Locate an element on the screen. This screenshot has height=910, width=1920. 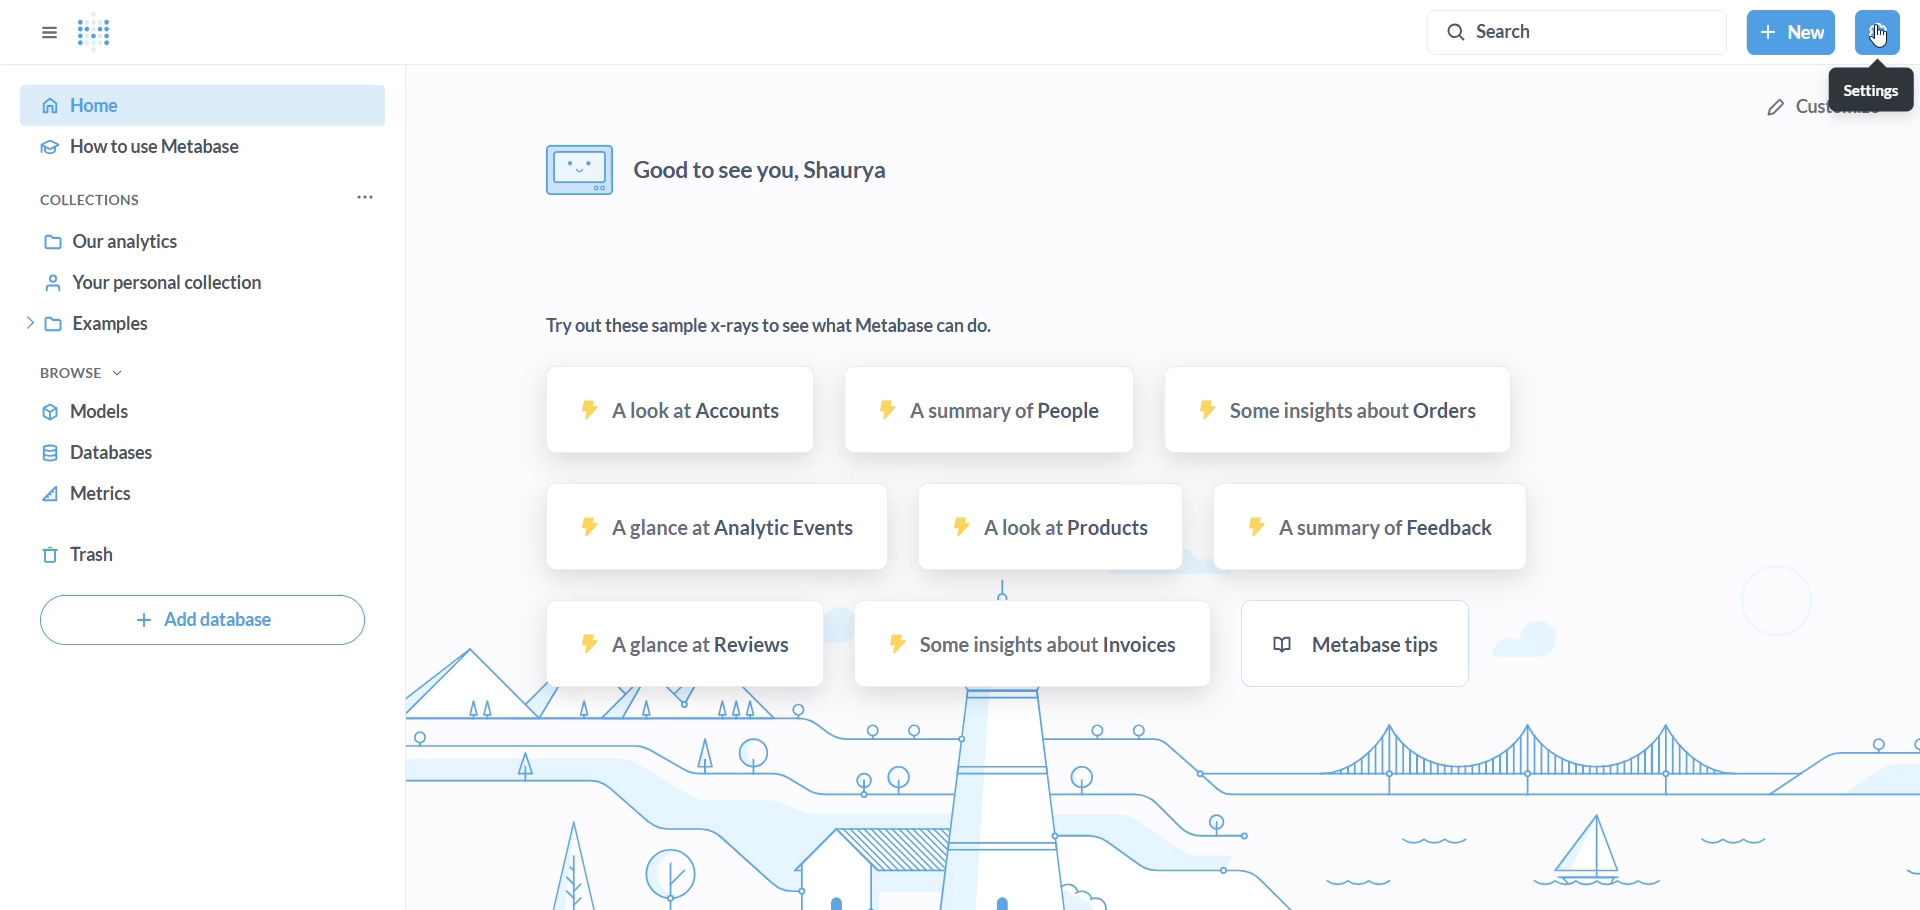
A summary of people sample is located at coordinates (995, 414).